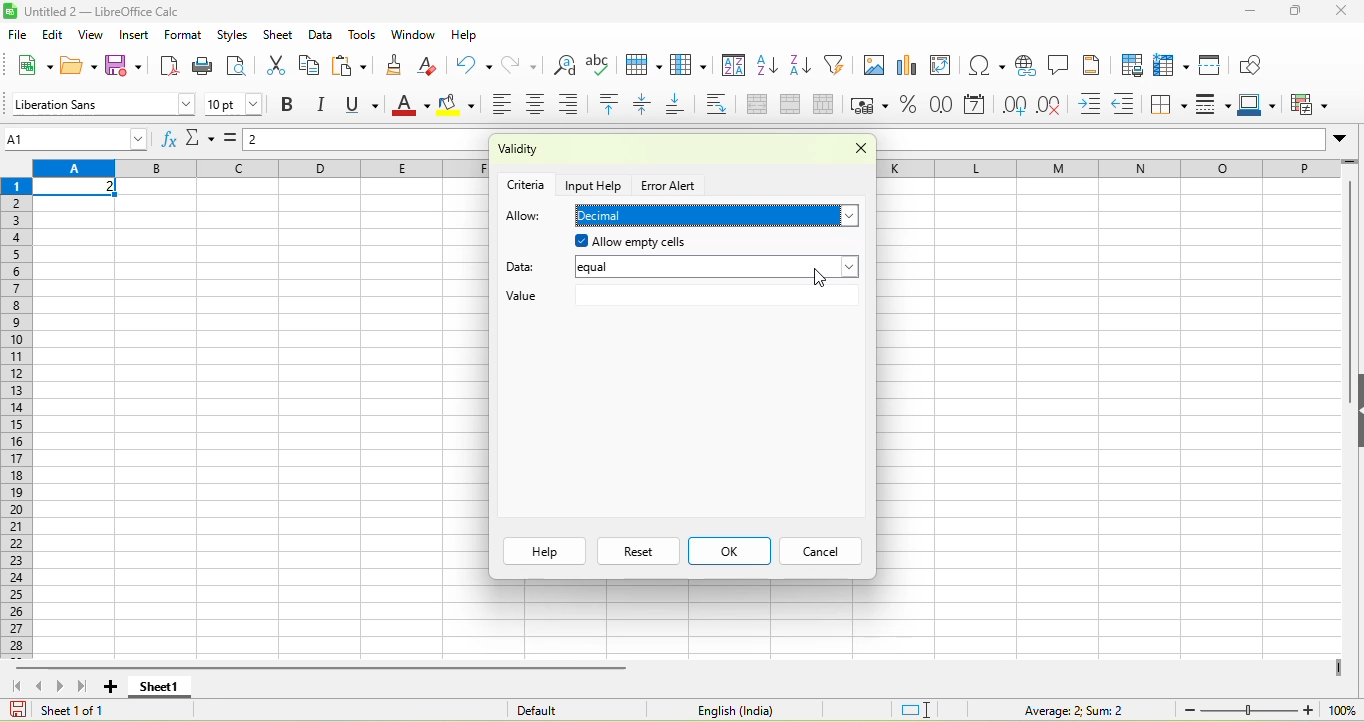 This screenshot has height=722, width=1364. What do you see at coordinates (1342, 709) in the screenshot?
I see `zoom percentage` at bounding box center [1342, 709].